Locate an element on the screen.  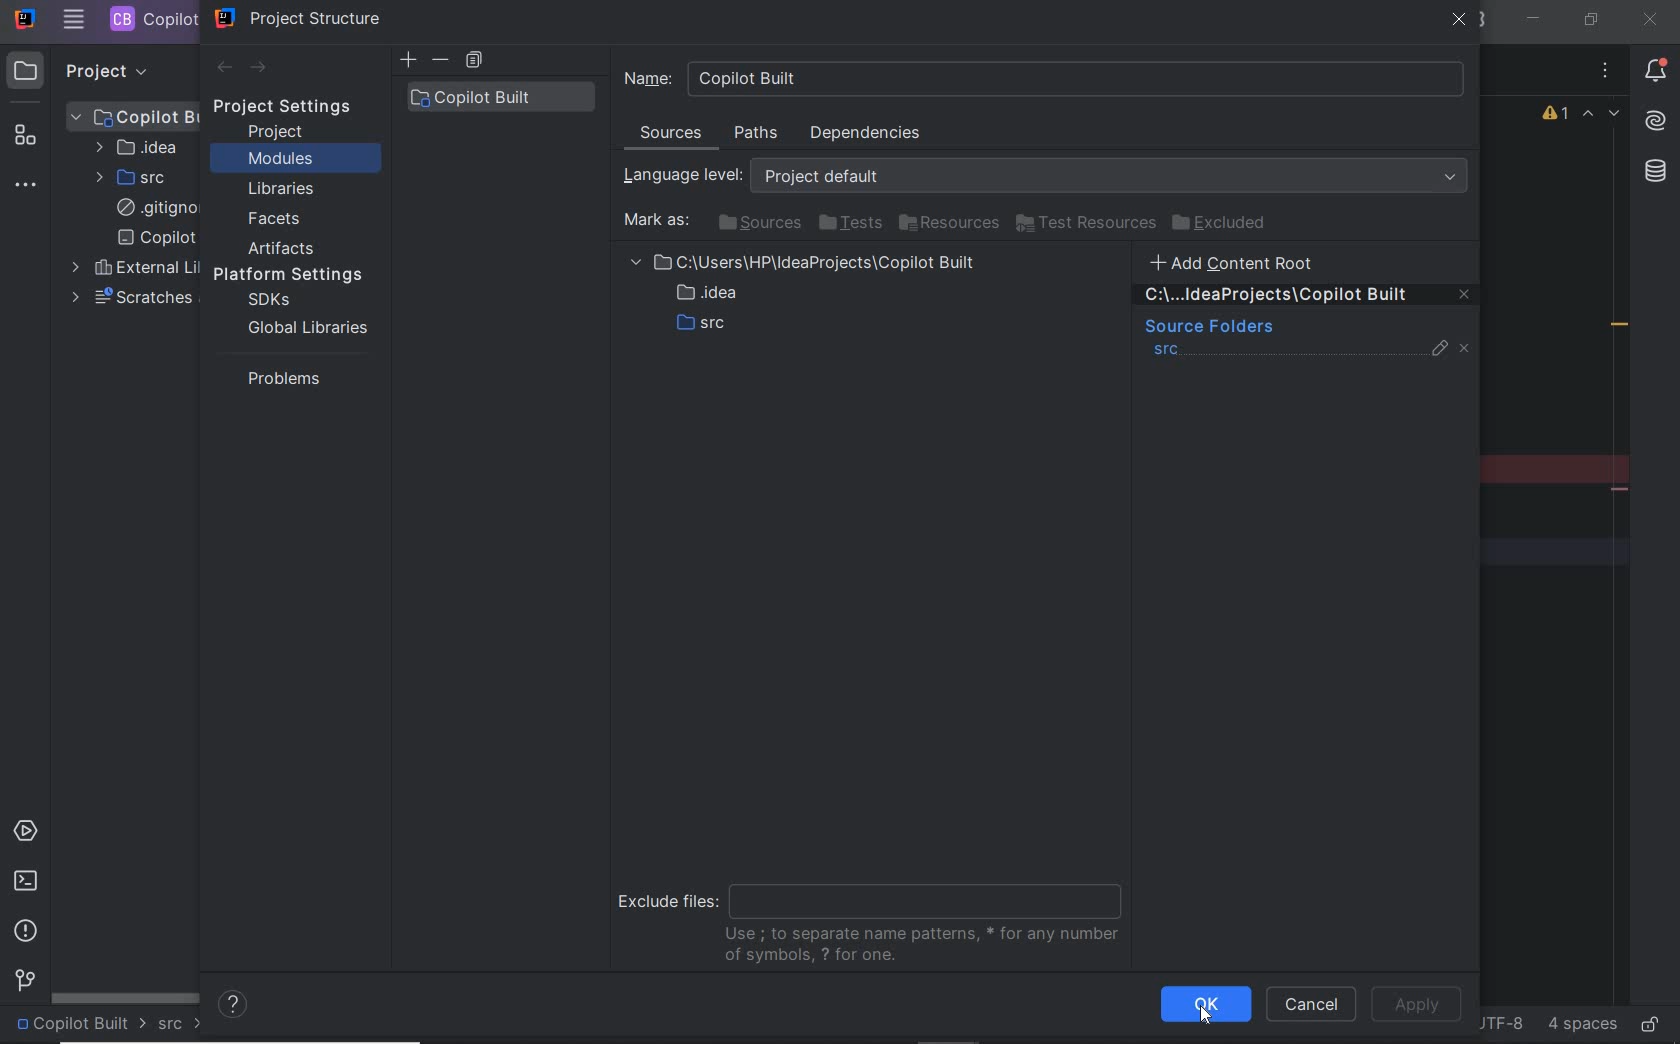
indent is located at coordinates (1580, 1025).